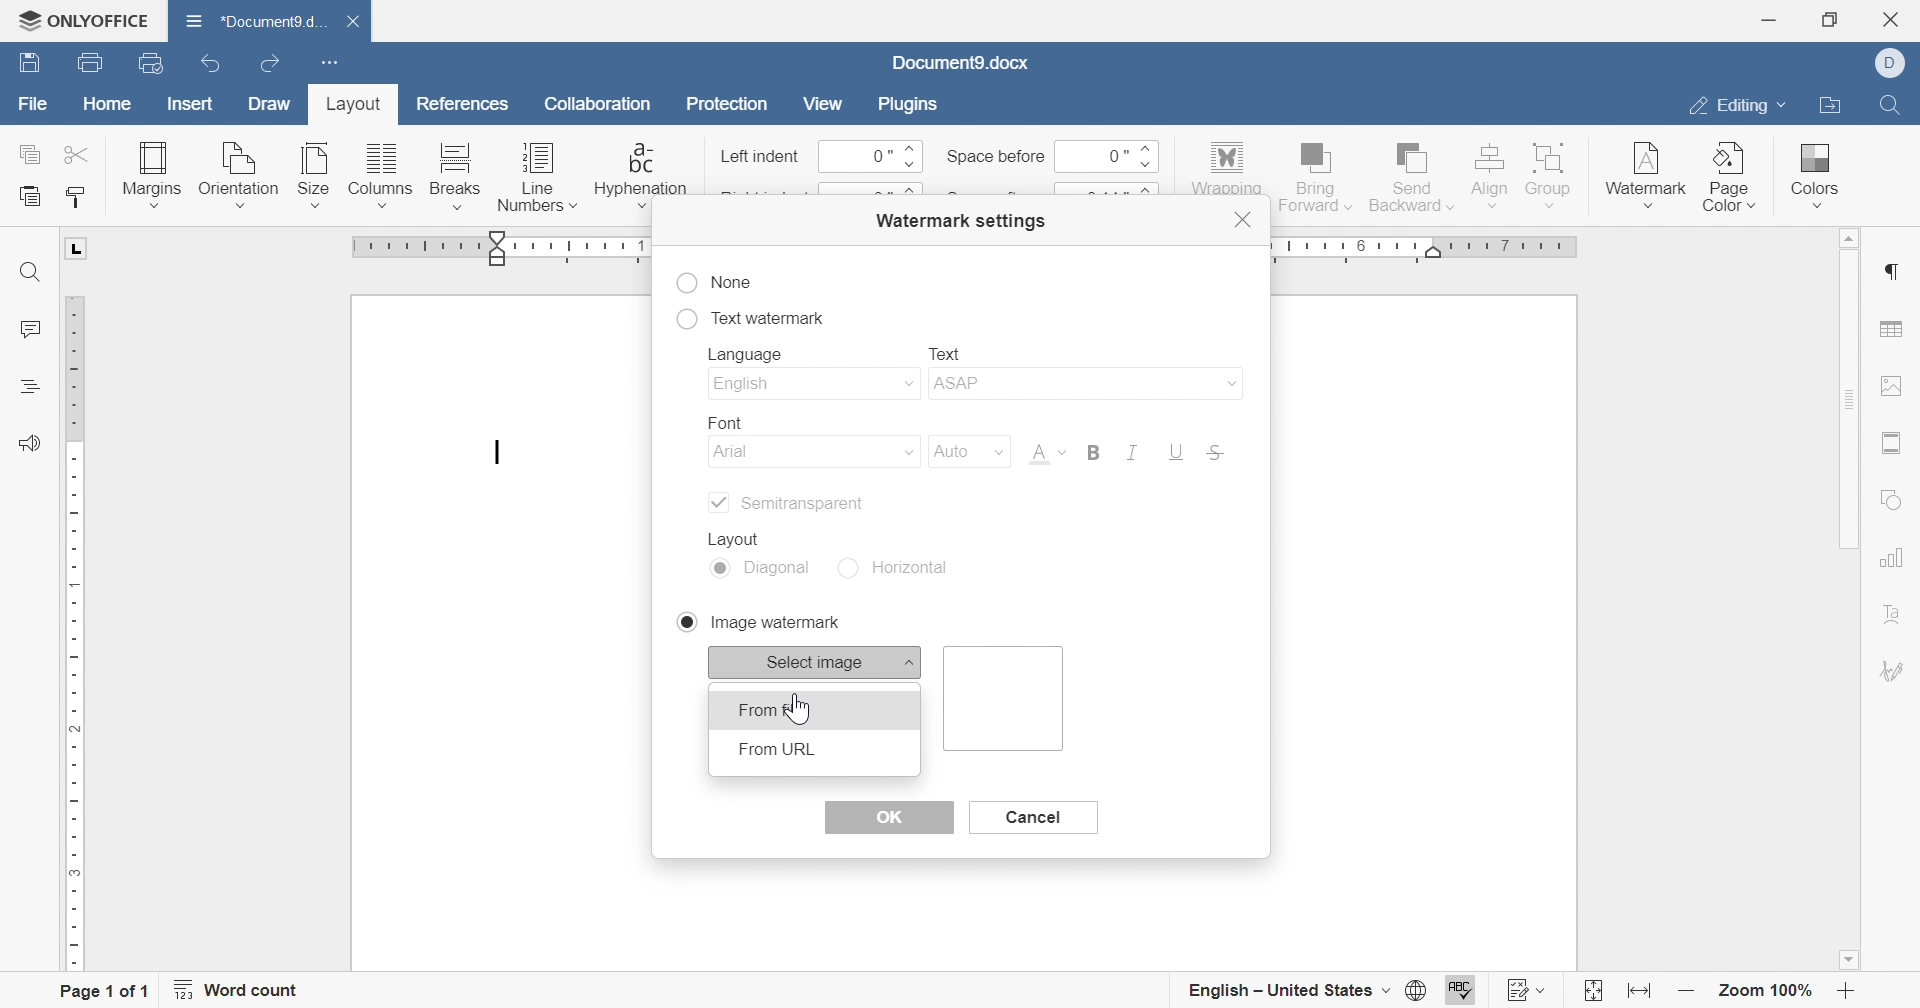 This screenshot has height=1008, width=1920. Describe the element at coordinates (273, 66) in the screenshot. I see `redo` at that location.